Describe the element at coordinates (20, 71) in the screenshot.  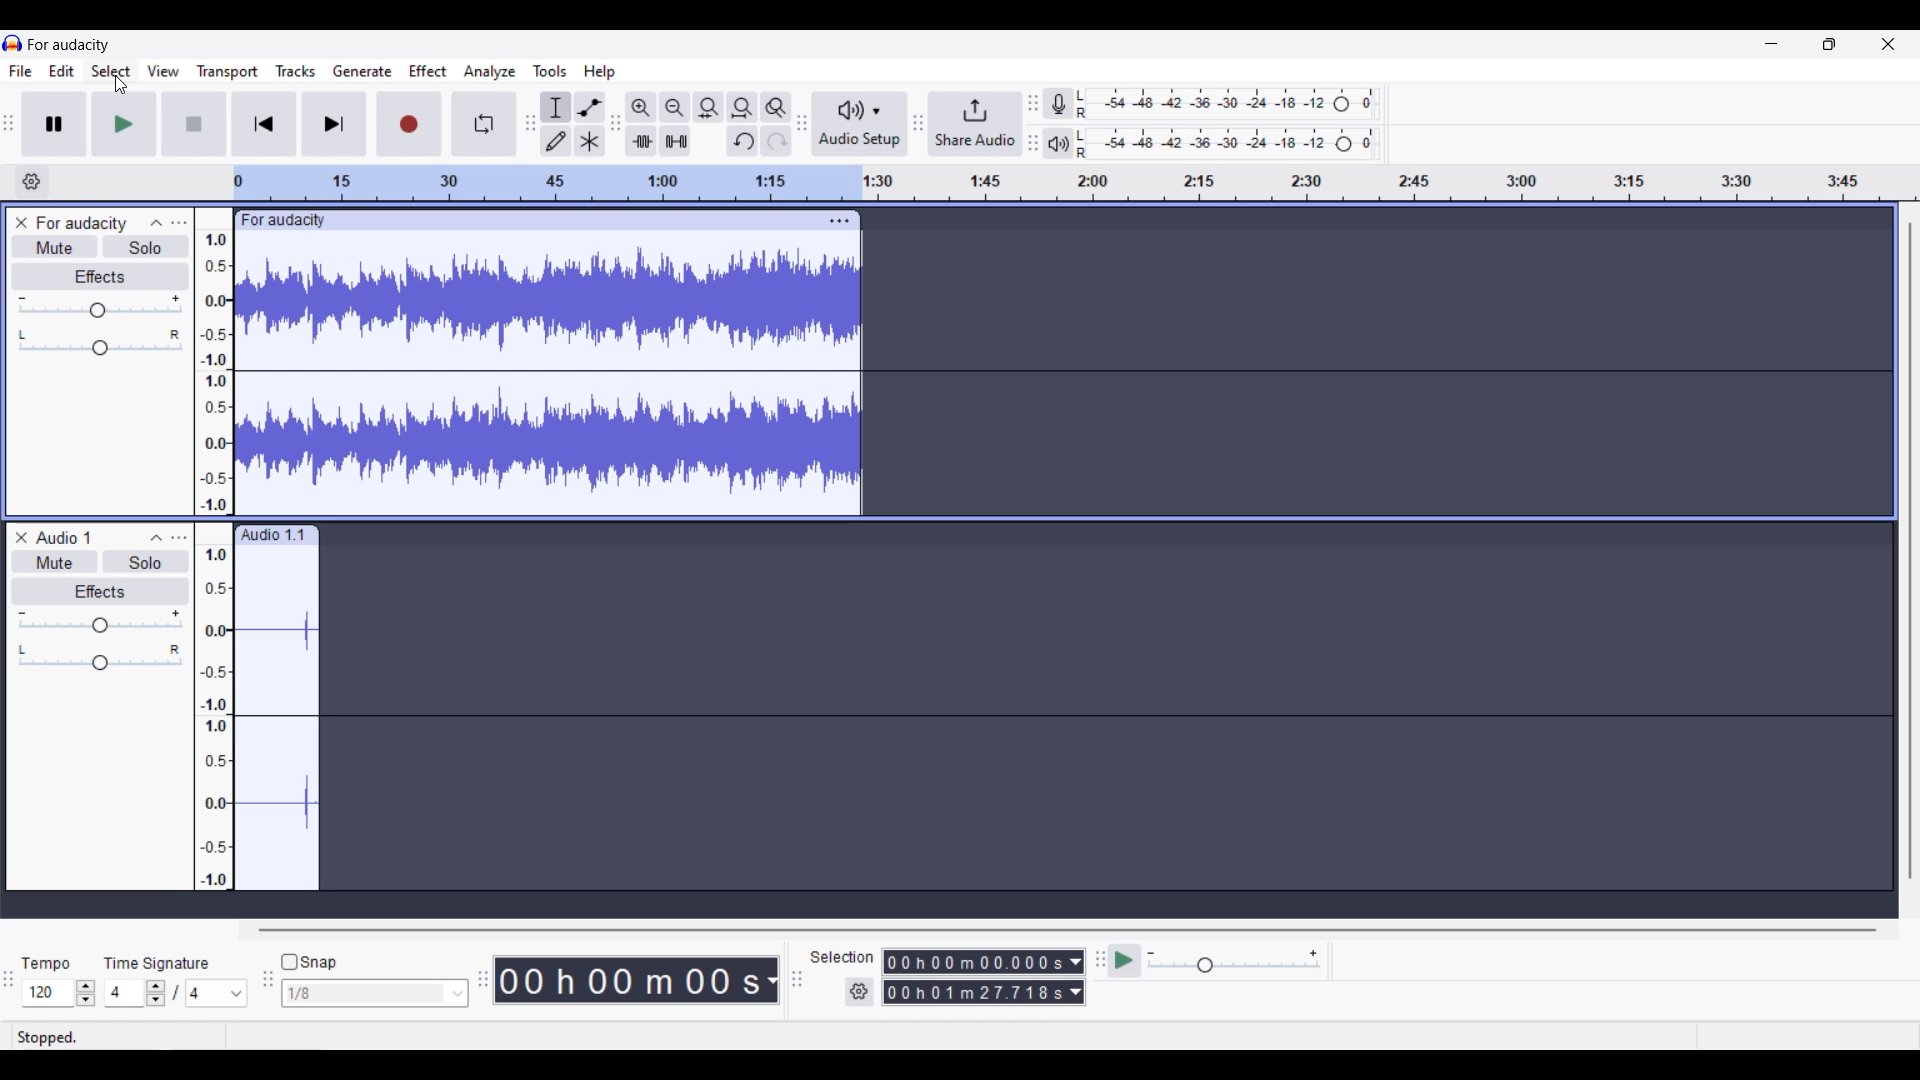
I see `File` at that location.